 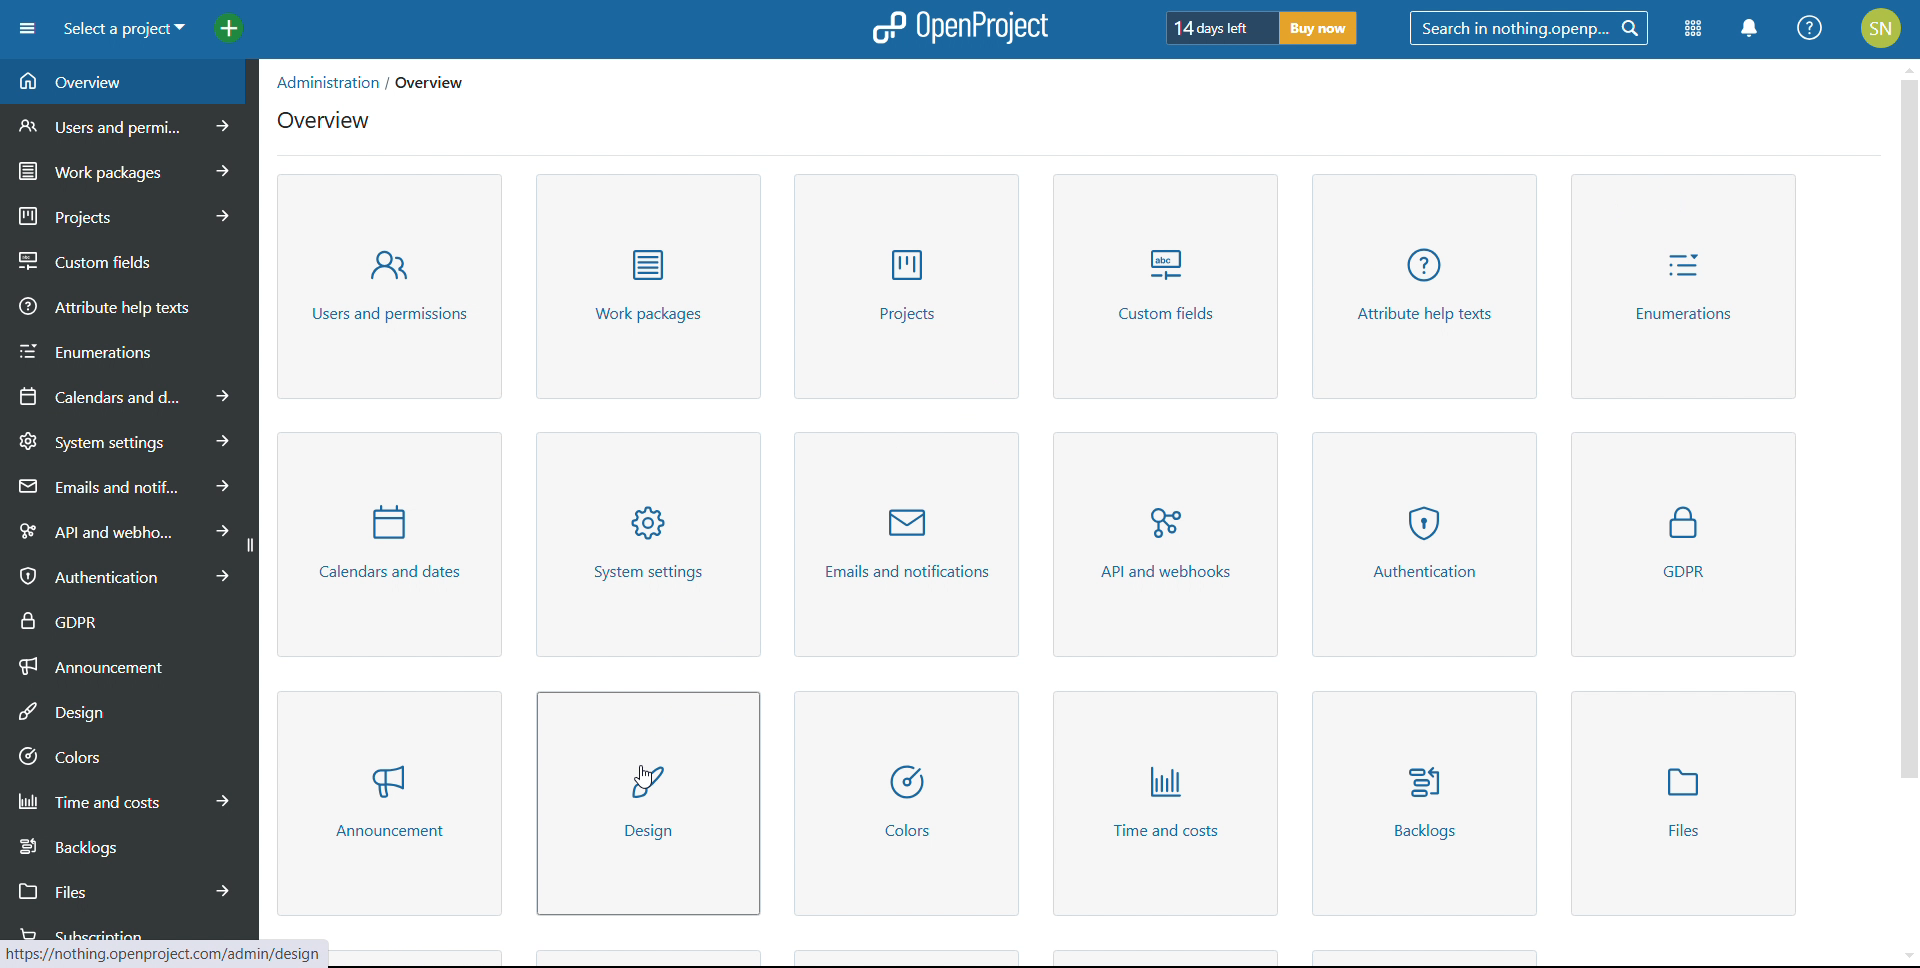 I want to click on administration, so click(x=321, y=80).